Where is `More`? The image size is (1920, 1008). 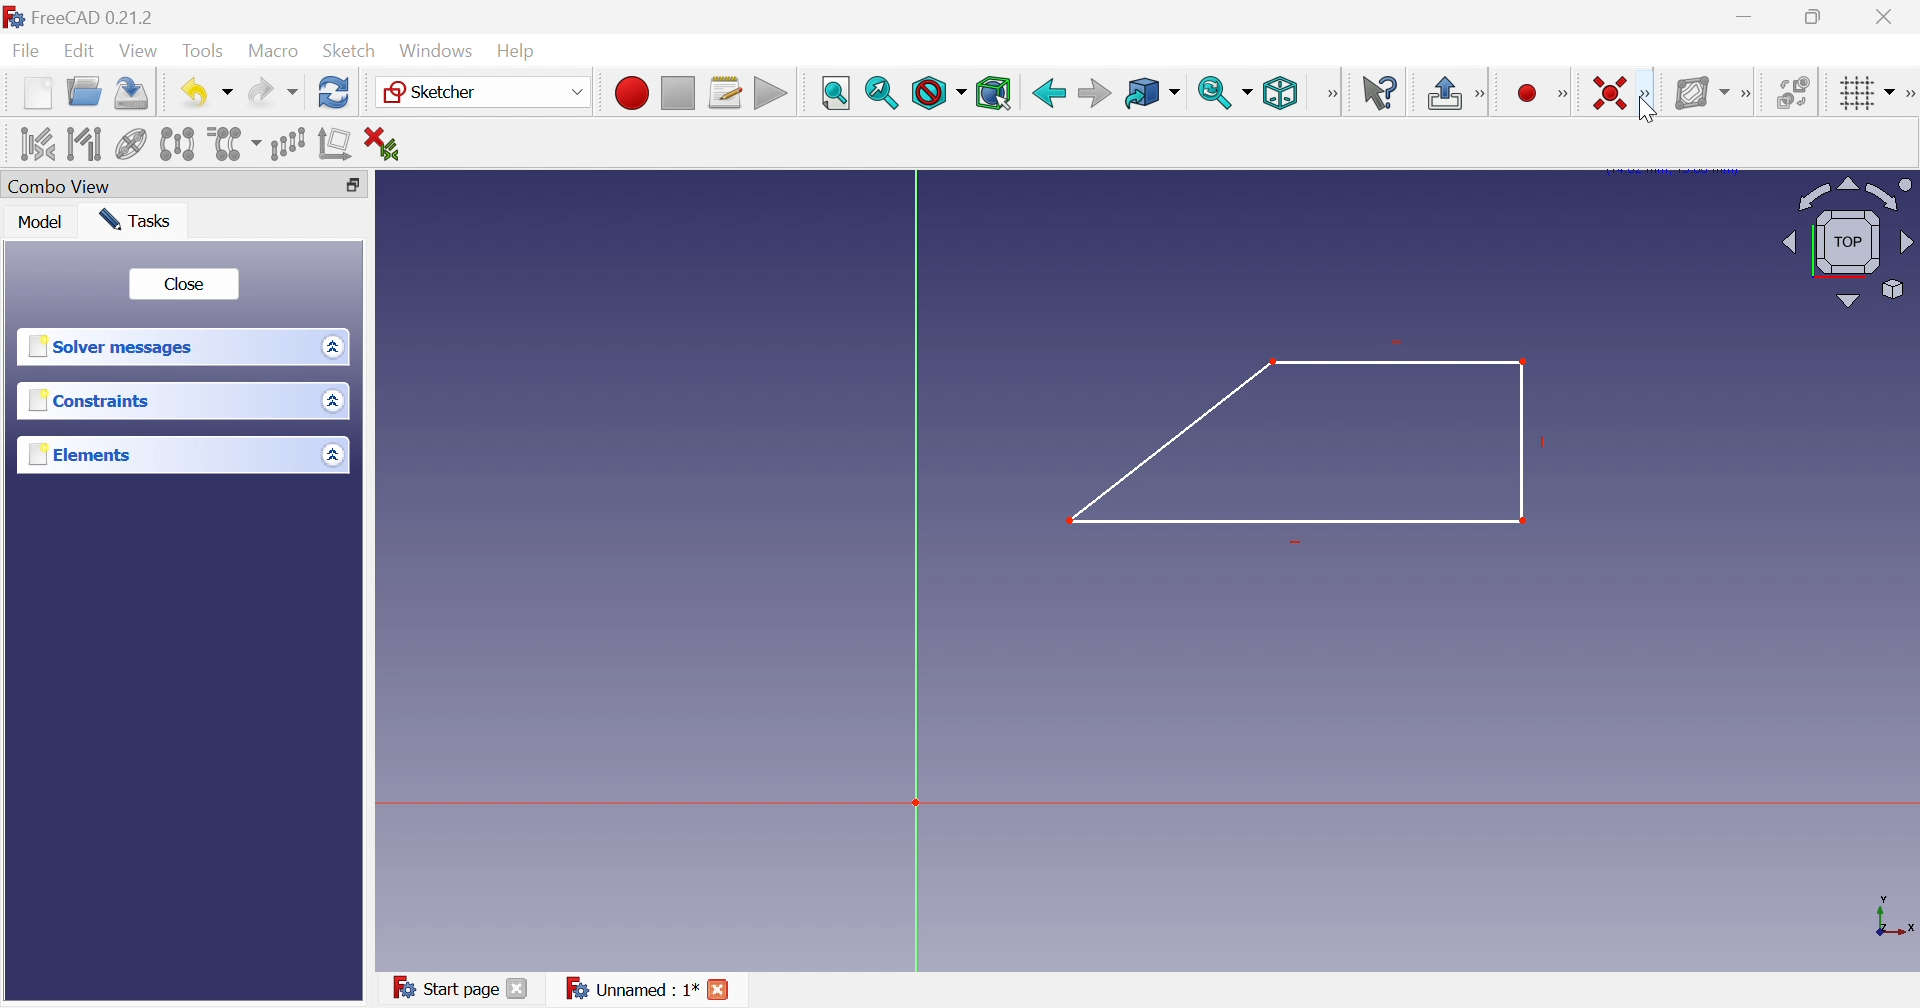 More is located at coordinates (1481, 94).